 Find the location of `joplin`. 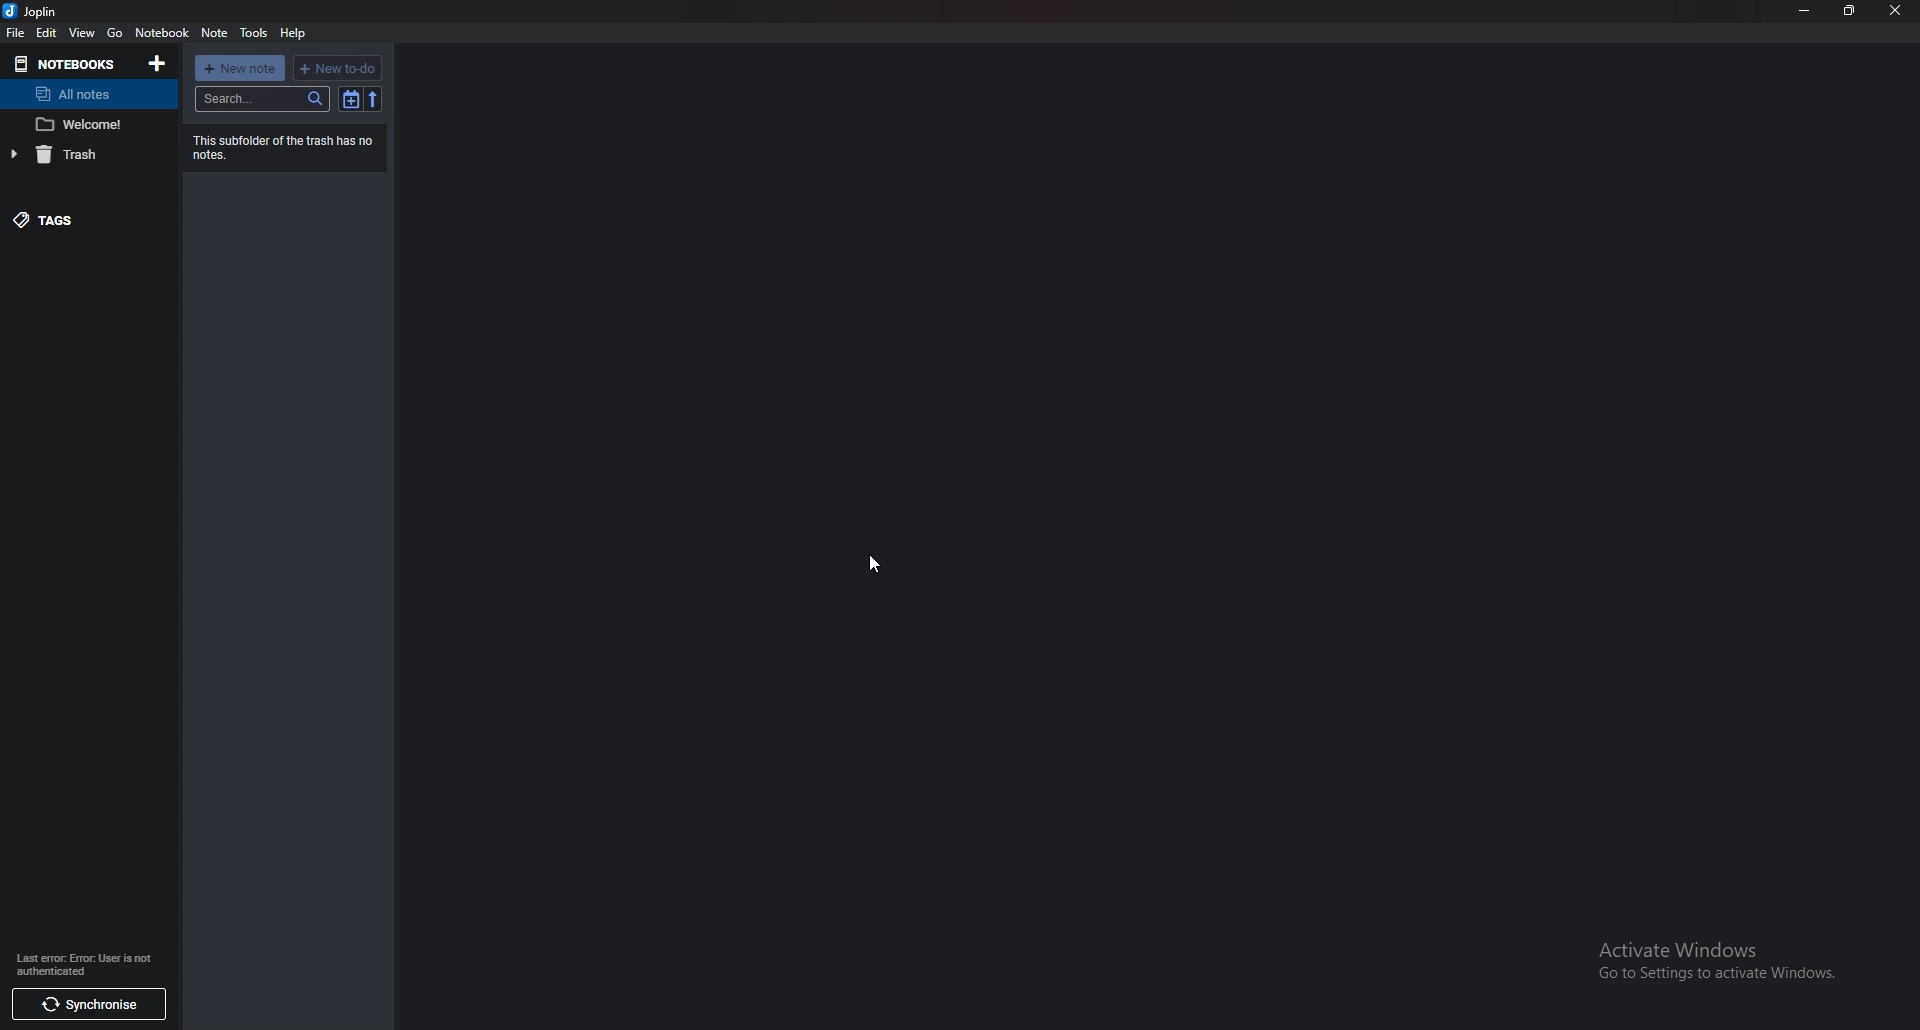

joplin is located at coordinates (34, 11).